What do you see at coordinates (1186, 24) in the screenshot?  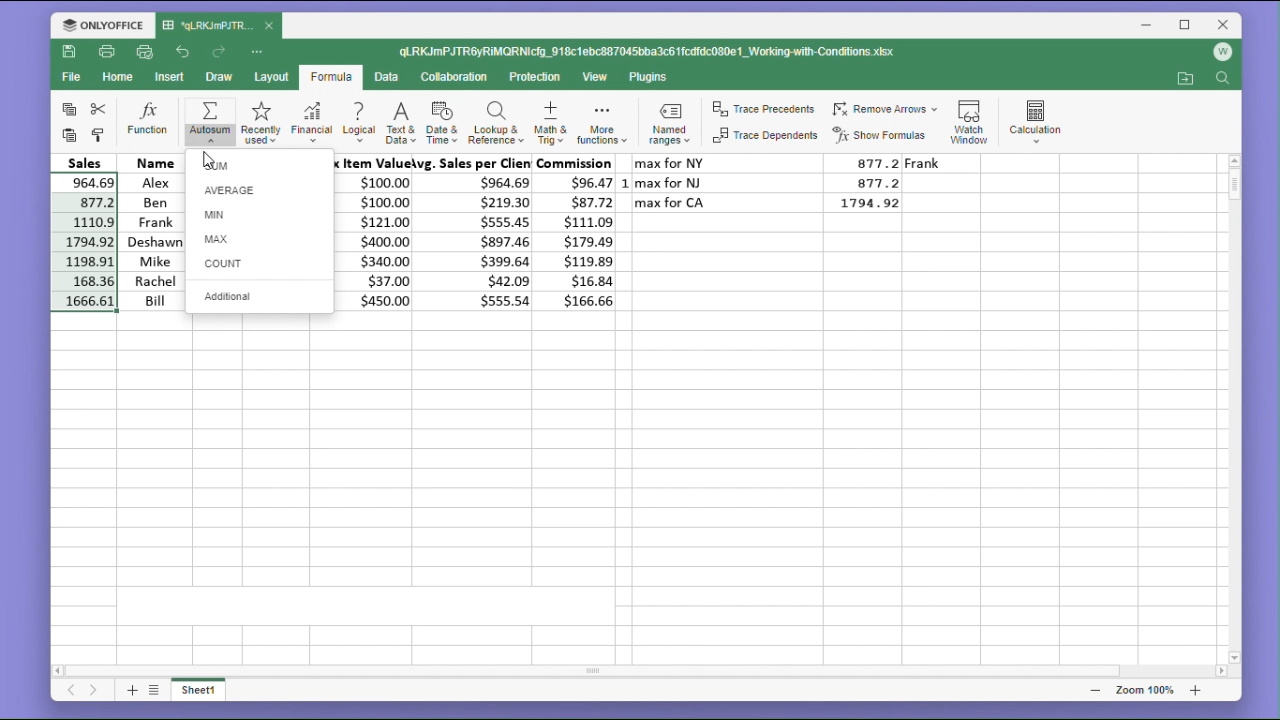 I see `maximize` at bounding box center [1186, 24].